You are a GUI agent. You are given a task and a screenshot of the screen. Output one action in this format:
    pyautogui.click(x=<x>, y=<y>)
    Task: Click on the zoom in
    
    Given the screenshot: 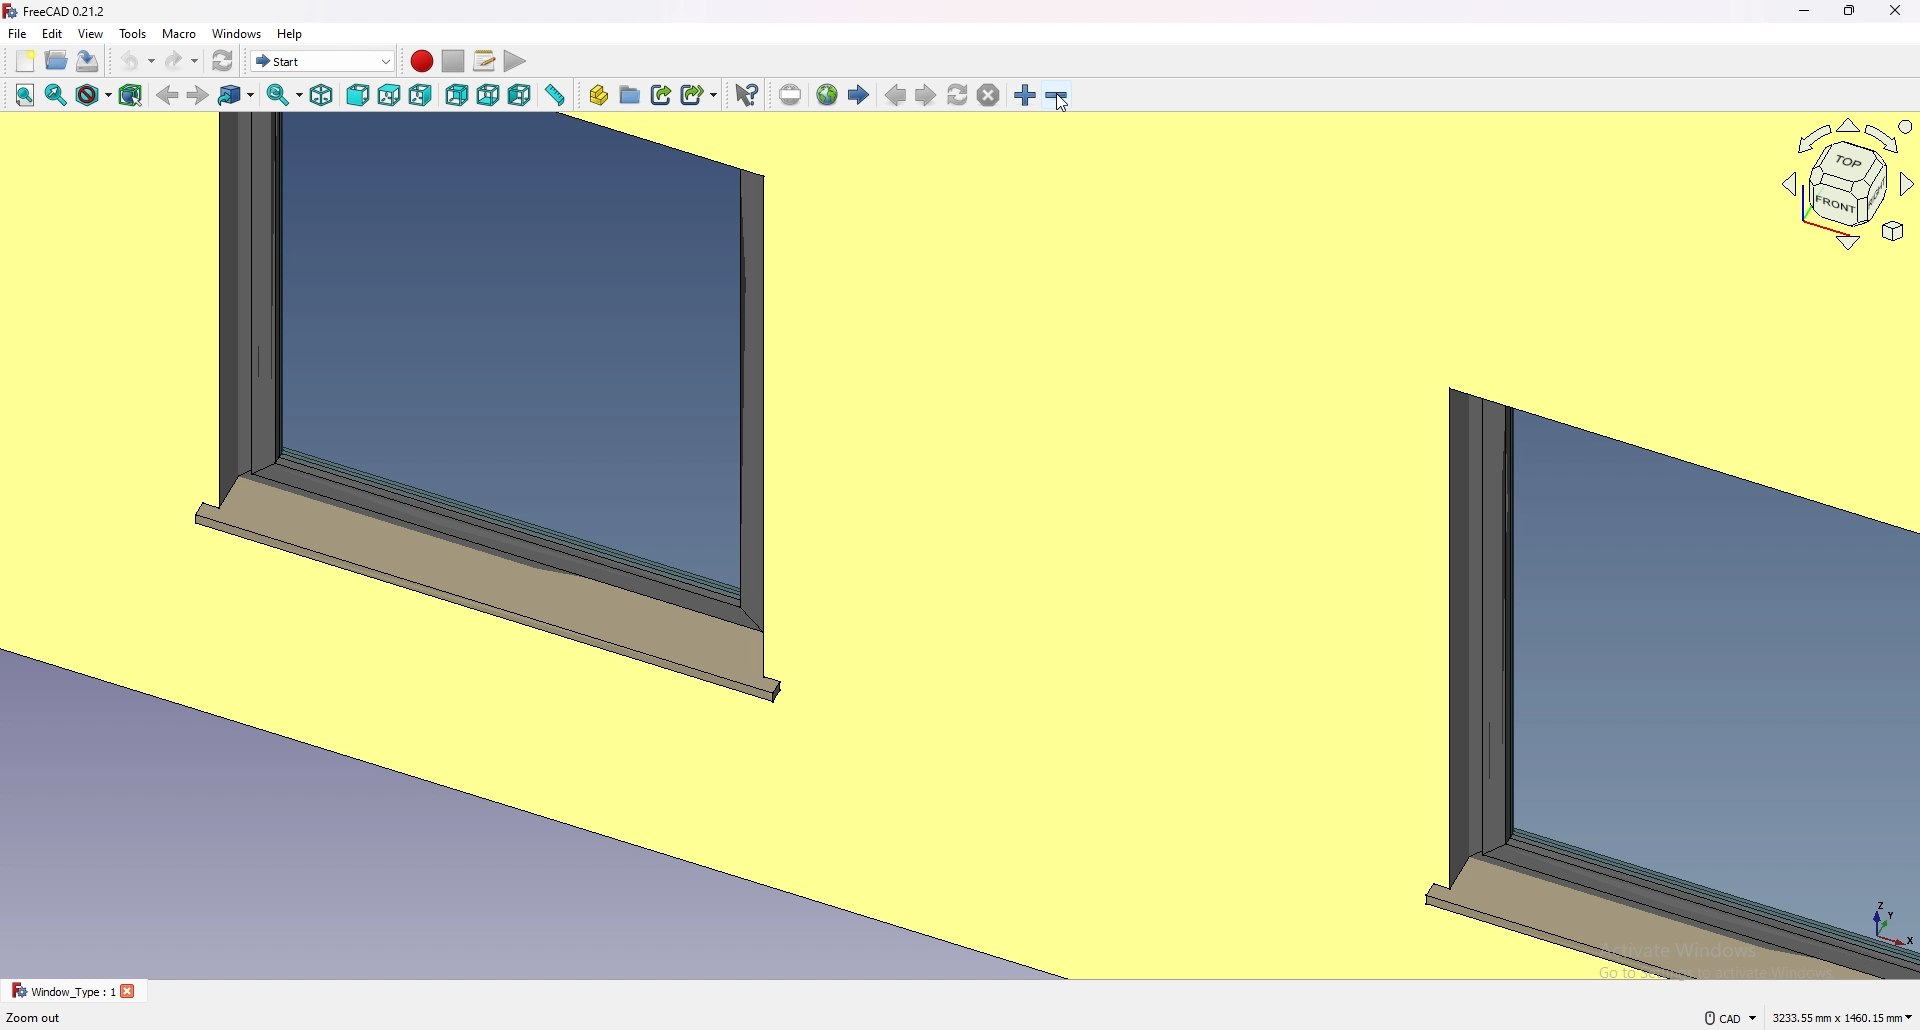 What is the action you would take?
    pyautogui.click(x=1027, y=95)
    